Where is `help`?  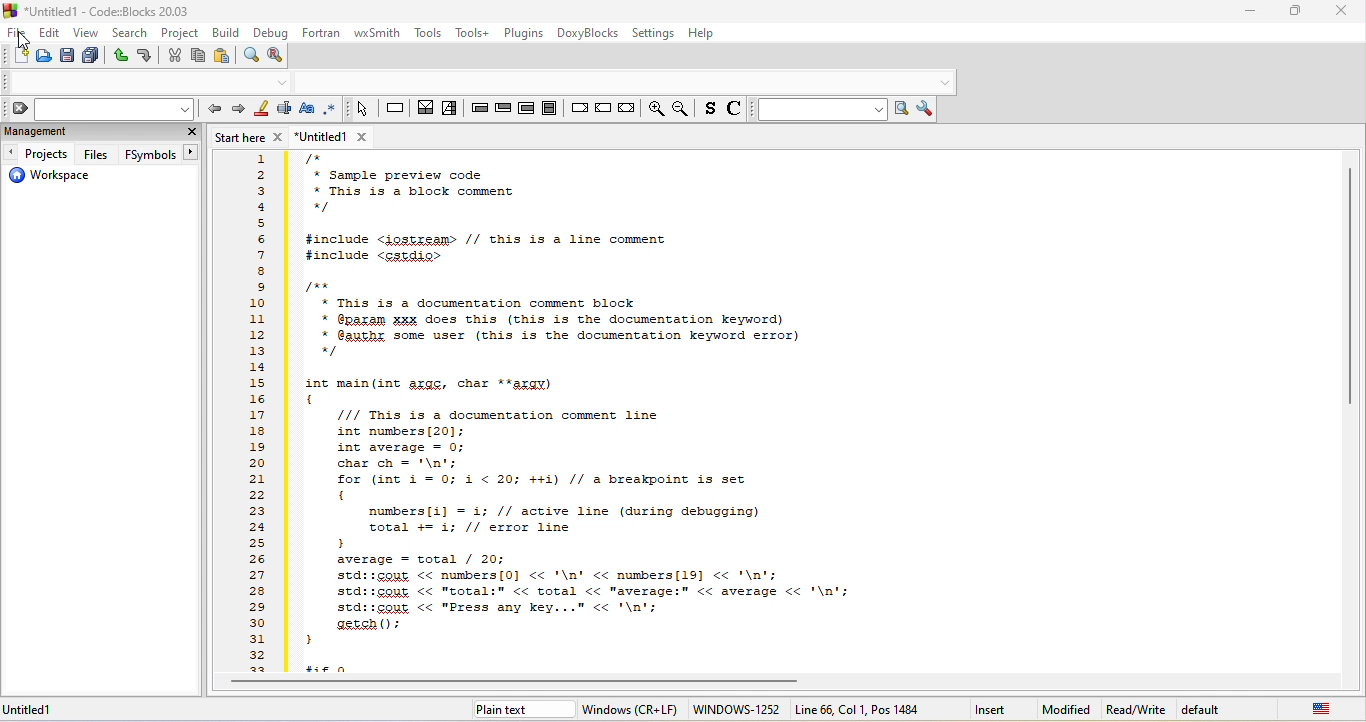
help is located at coordinates (702, 33).